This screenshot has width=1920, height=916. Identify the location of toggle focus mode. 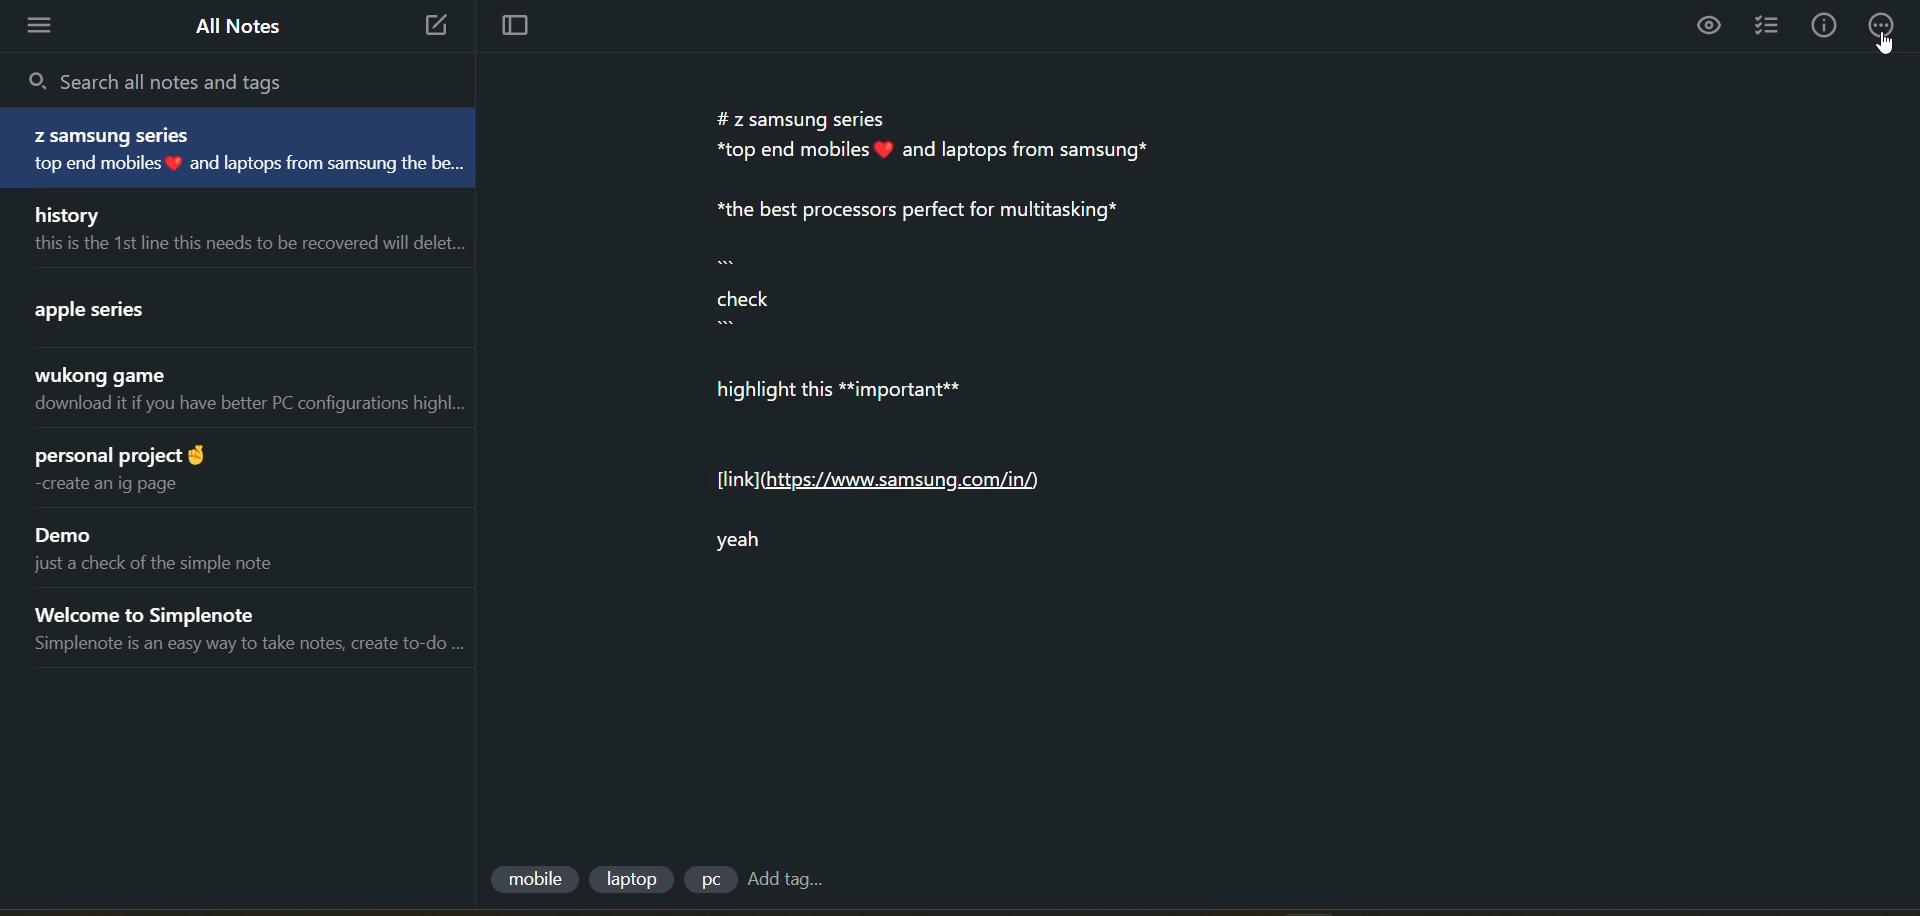
(507, 28).